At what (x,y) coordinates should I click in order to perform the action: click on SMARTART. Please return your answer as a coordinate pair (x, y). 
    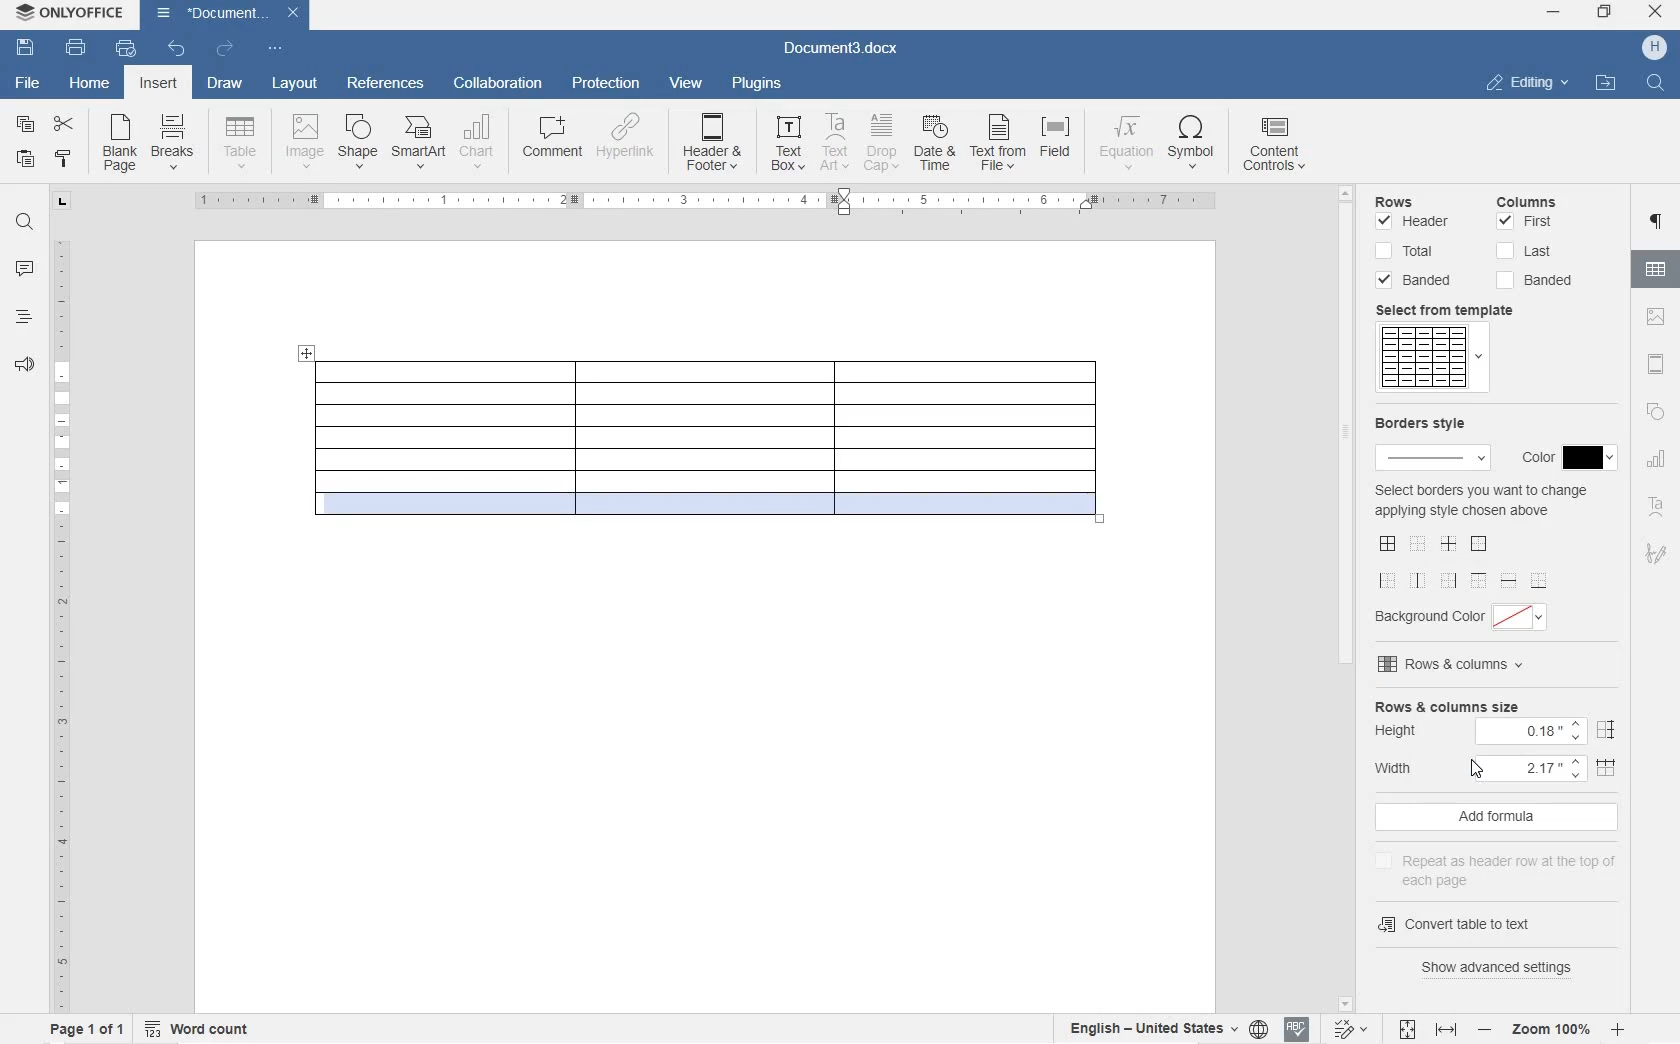
    Looking at the image, I should click on (419, 143).